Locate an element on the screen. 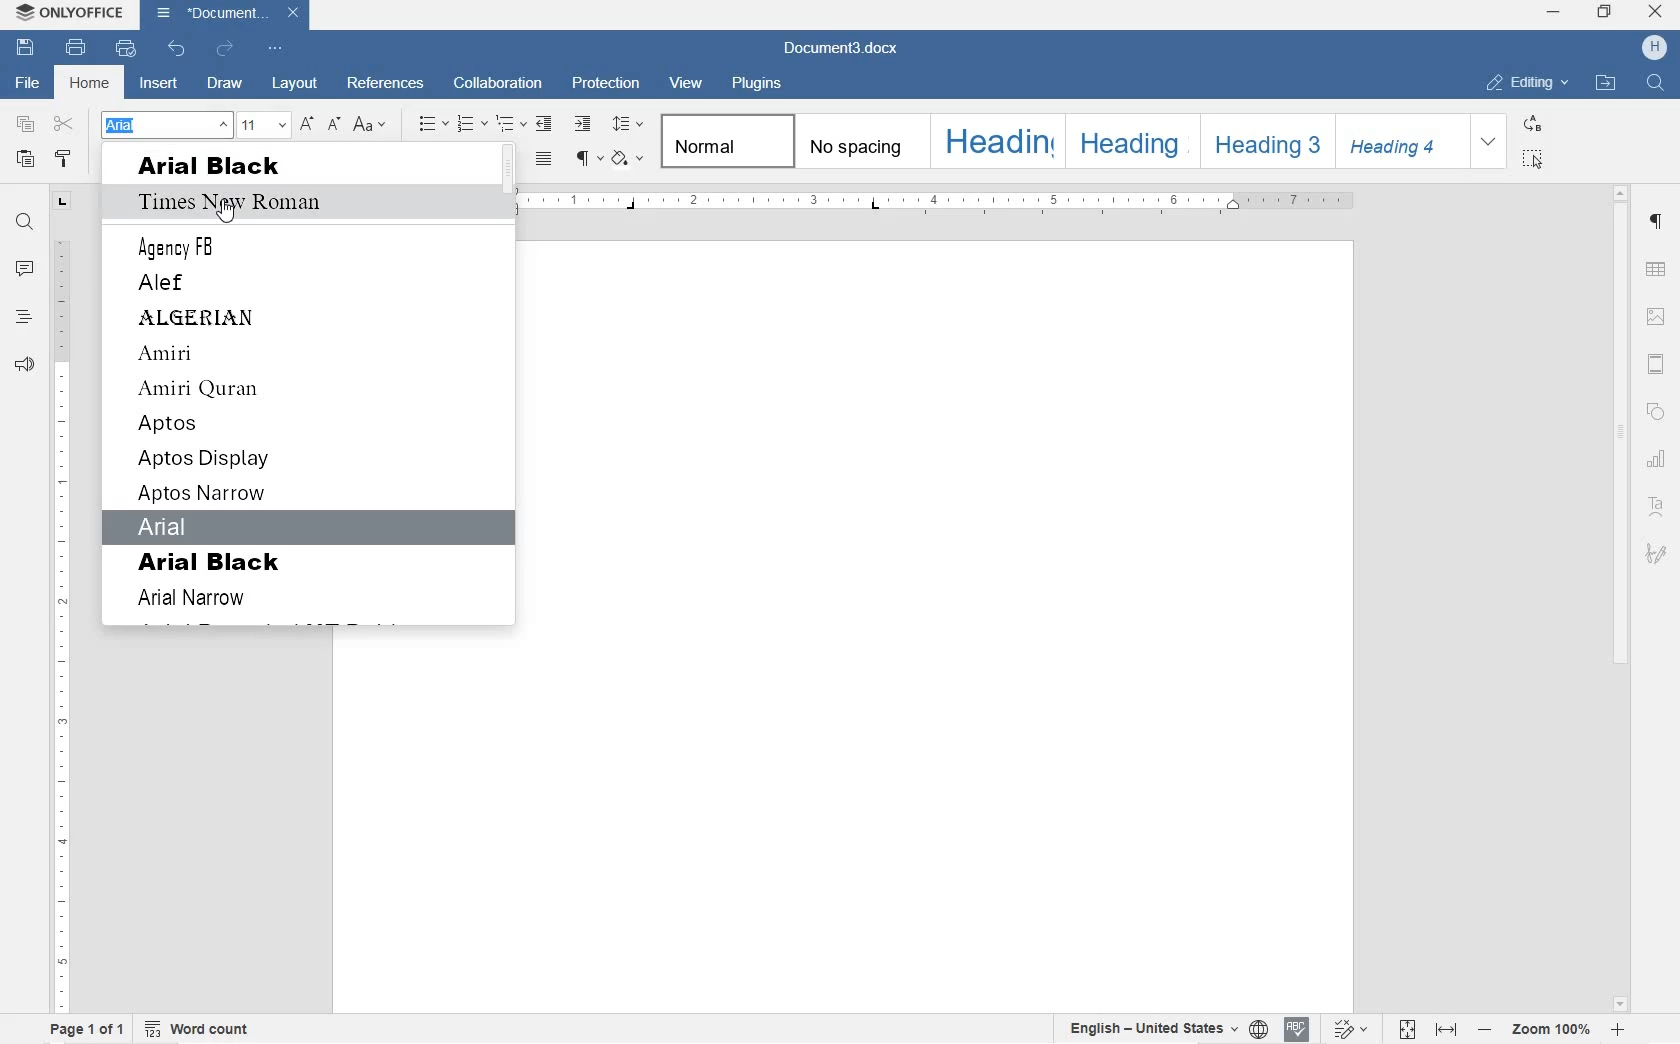 This screenshot has width=1680, height=1044. amiri qaran is located at coordinates (207, 389).